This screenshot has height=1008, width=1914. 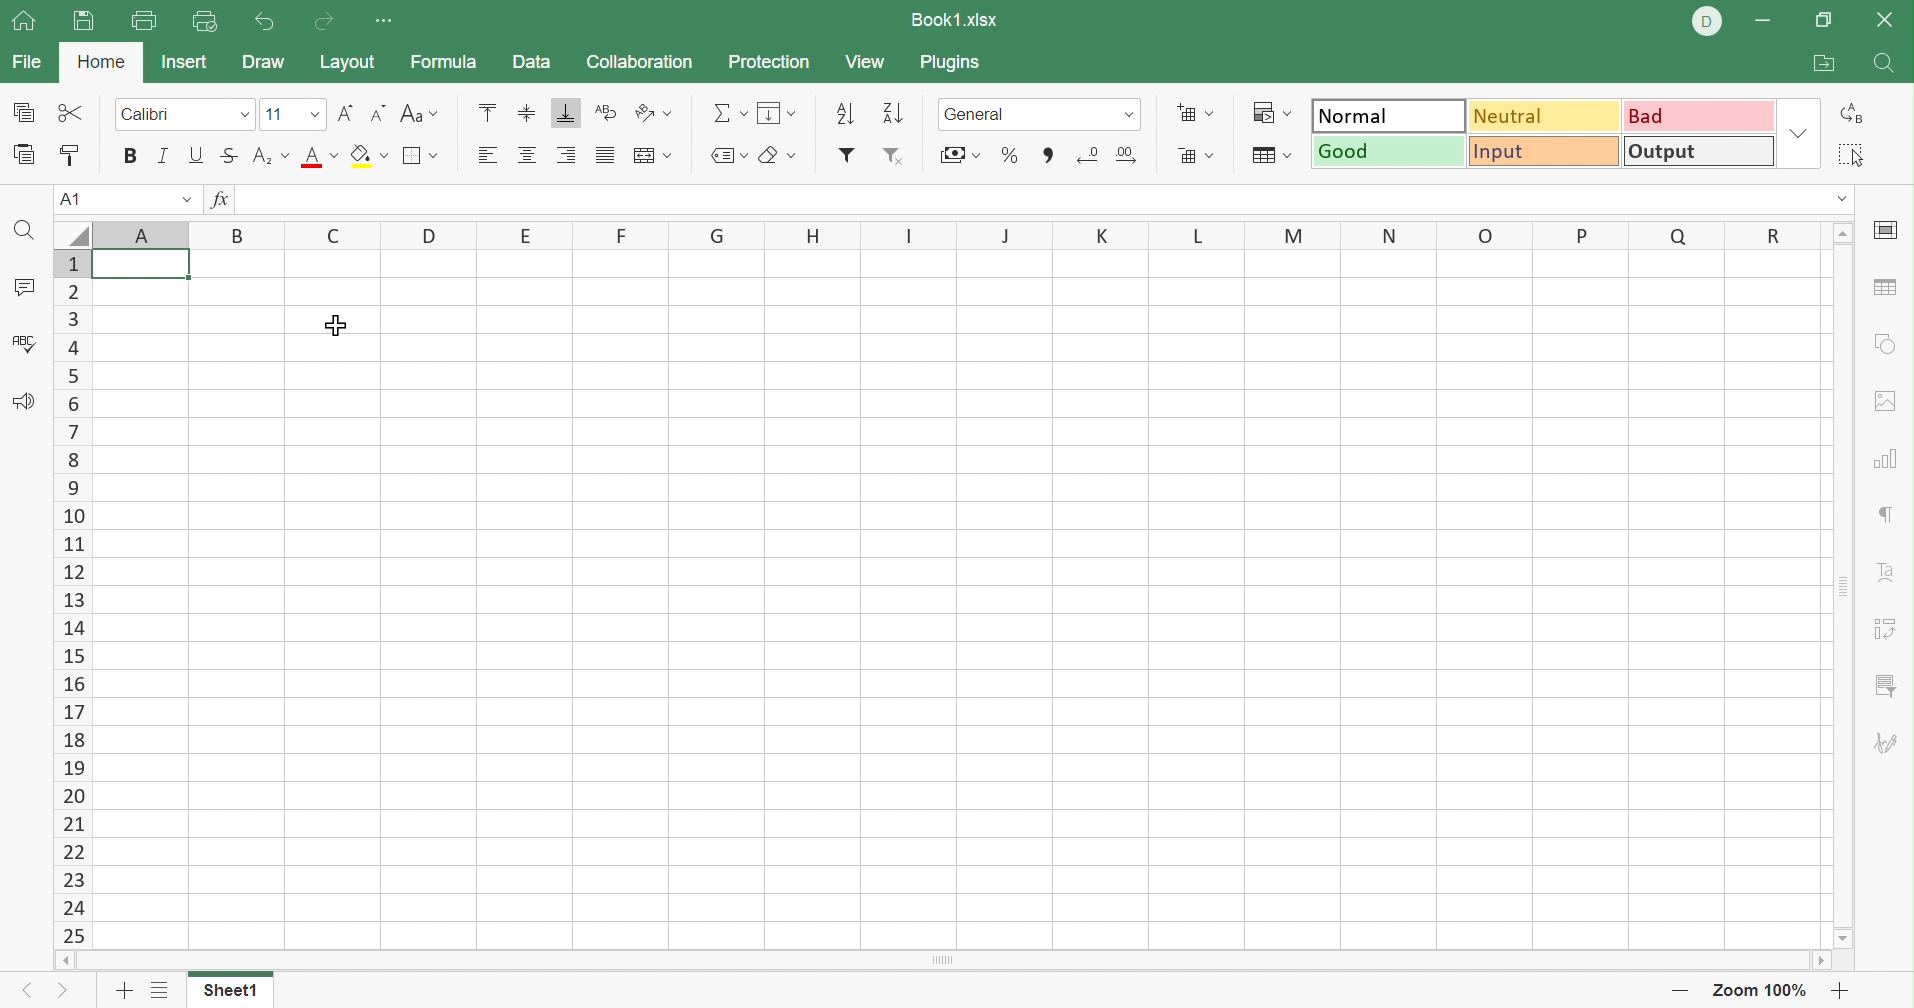 I want to click on Zoom in, so click(x=1841, y=990).